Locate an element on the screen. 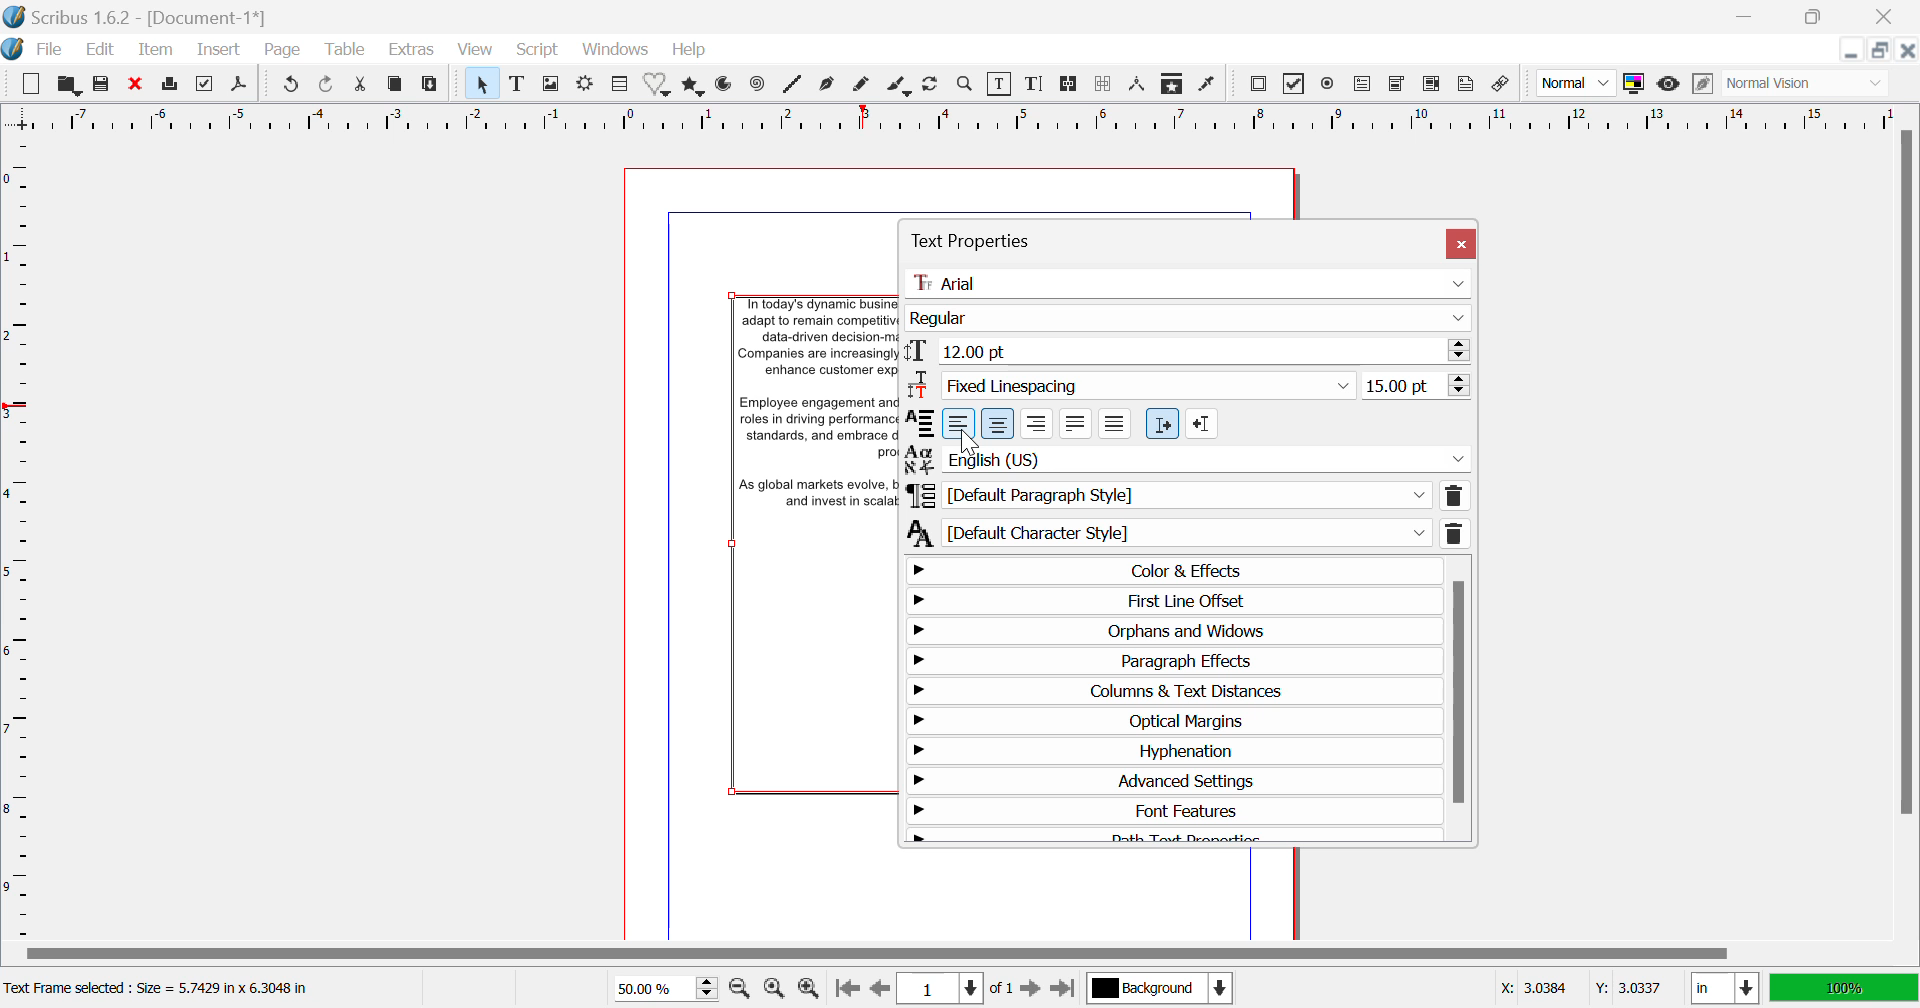 This screenshot has height=1008, width=1920. Meausrement Units is located at coordinates (1726, 989).